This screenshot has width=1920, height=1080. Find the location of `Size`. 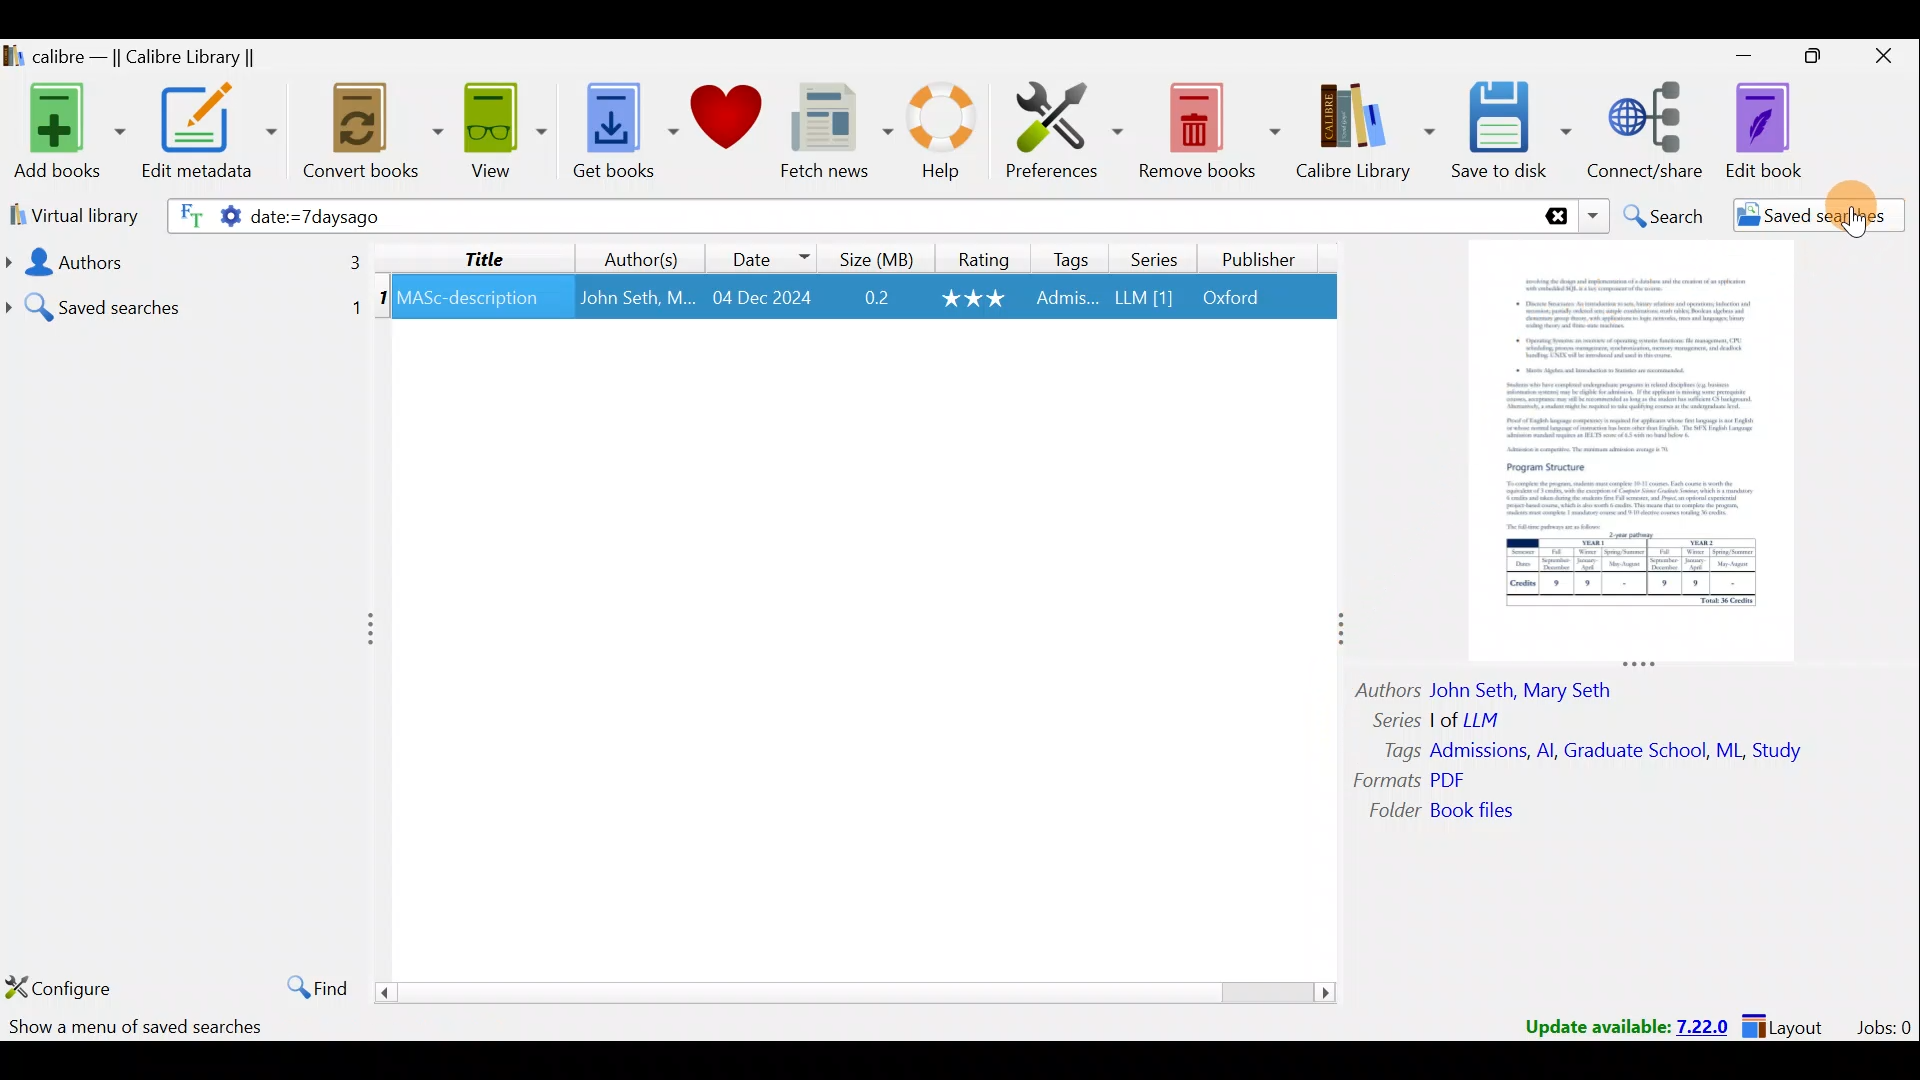

Size is located at coordinates (871, 257).